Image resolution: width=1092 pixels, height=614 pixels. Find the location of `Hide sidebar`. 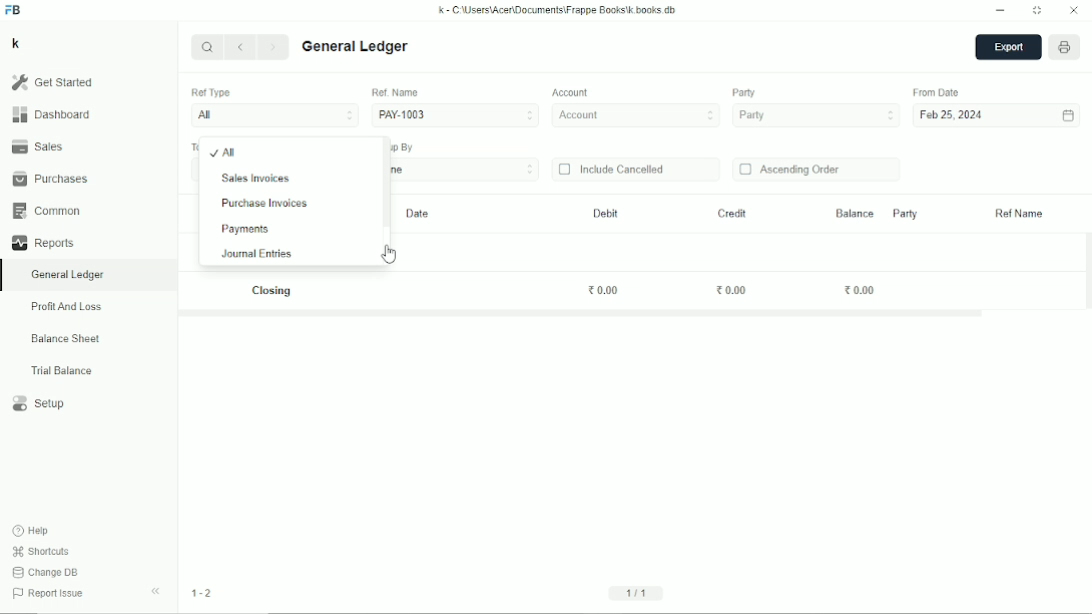

Hide sidebar is located at coordinates (156, 592).